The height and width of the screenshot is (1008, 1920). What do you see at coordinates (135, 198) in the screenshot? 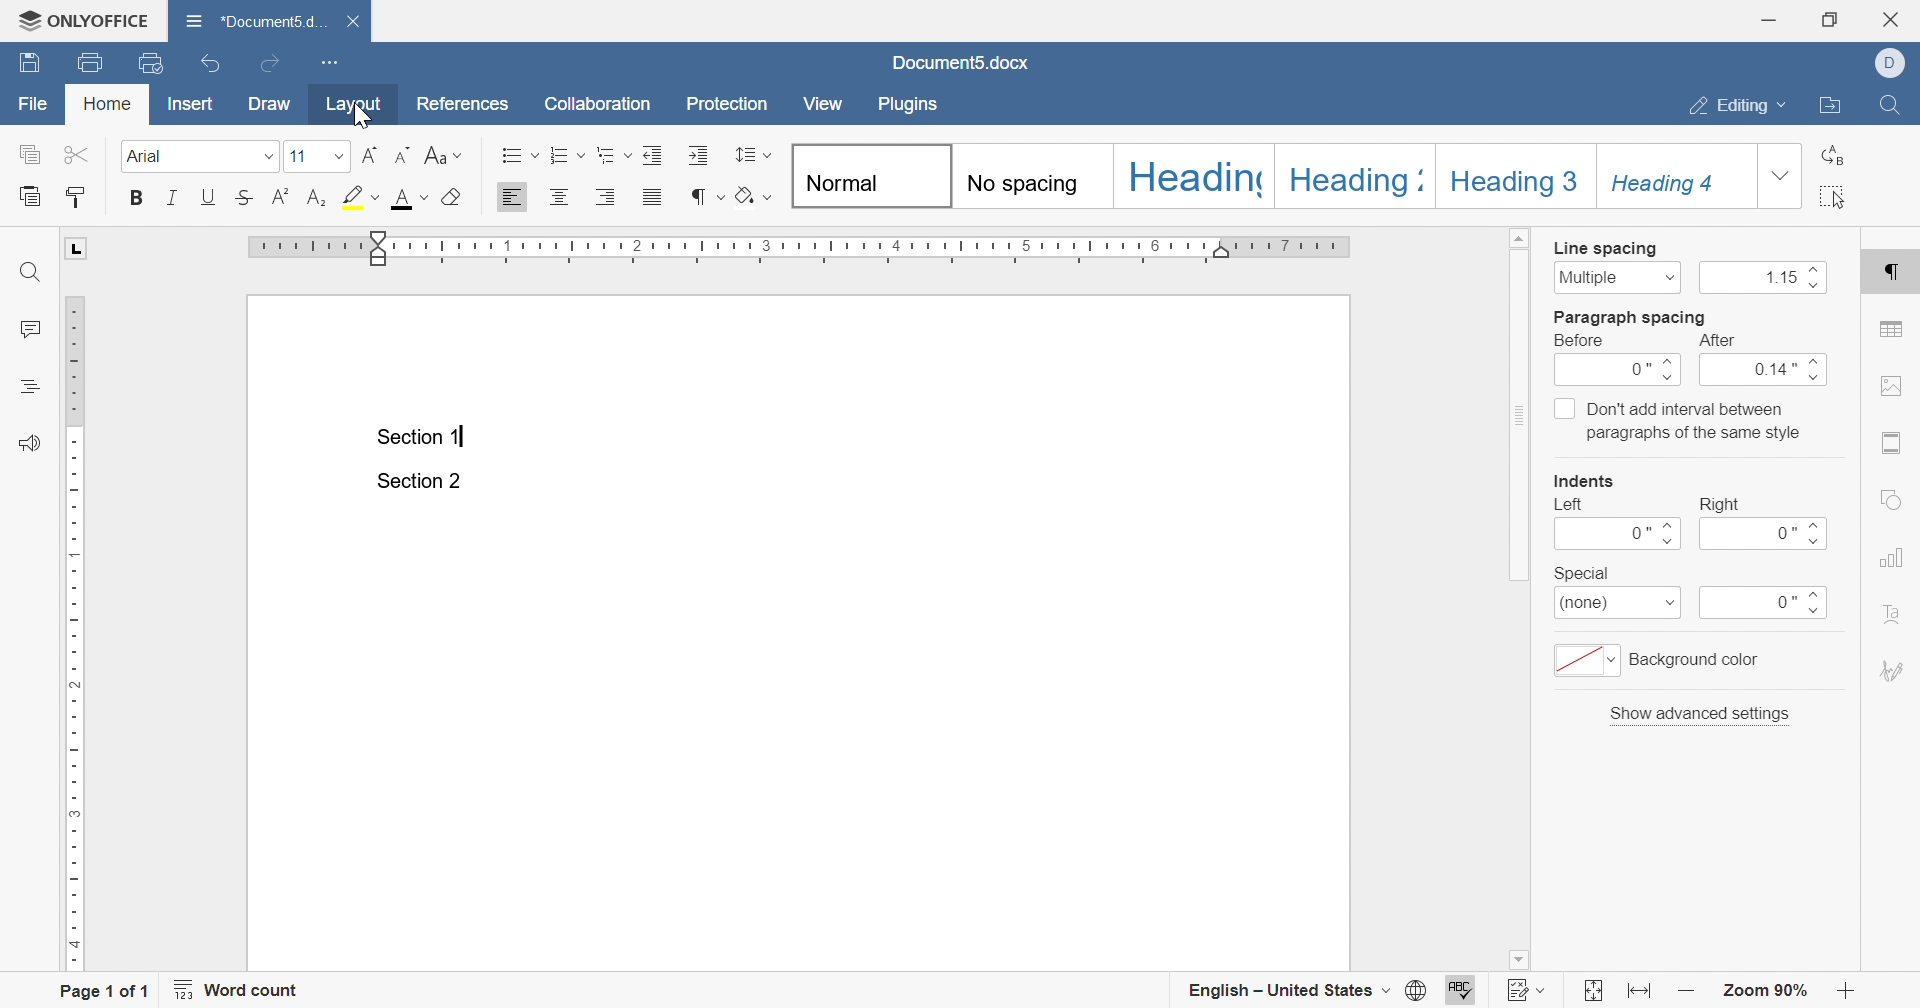
I see `bold` at bounding box center [135, 198].